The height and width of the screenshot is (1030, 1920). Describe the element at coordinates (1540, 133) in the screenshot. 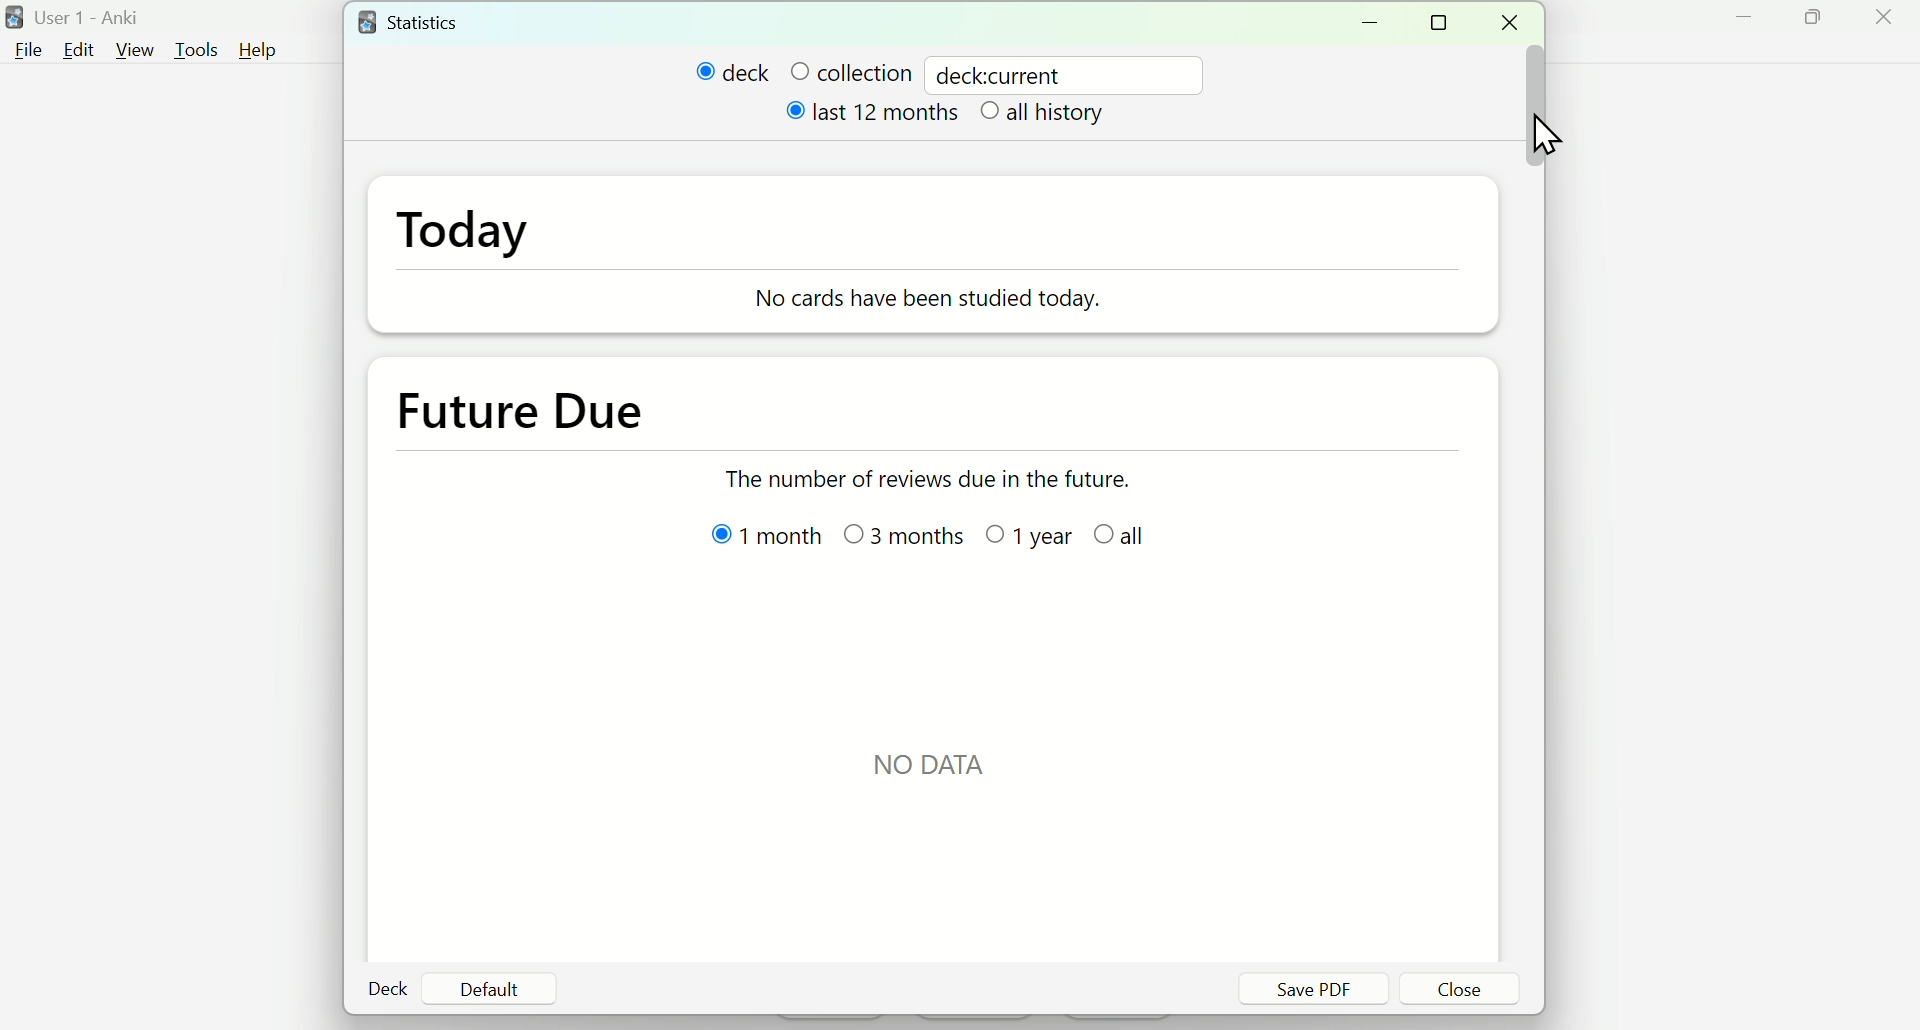

I see `cursor` at that location.